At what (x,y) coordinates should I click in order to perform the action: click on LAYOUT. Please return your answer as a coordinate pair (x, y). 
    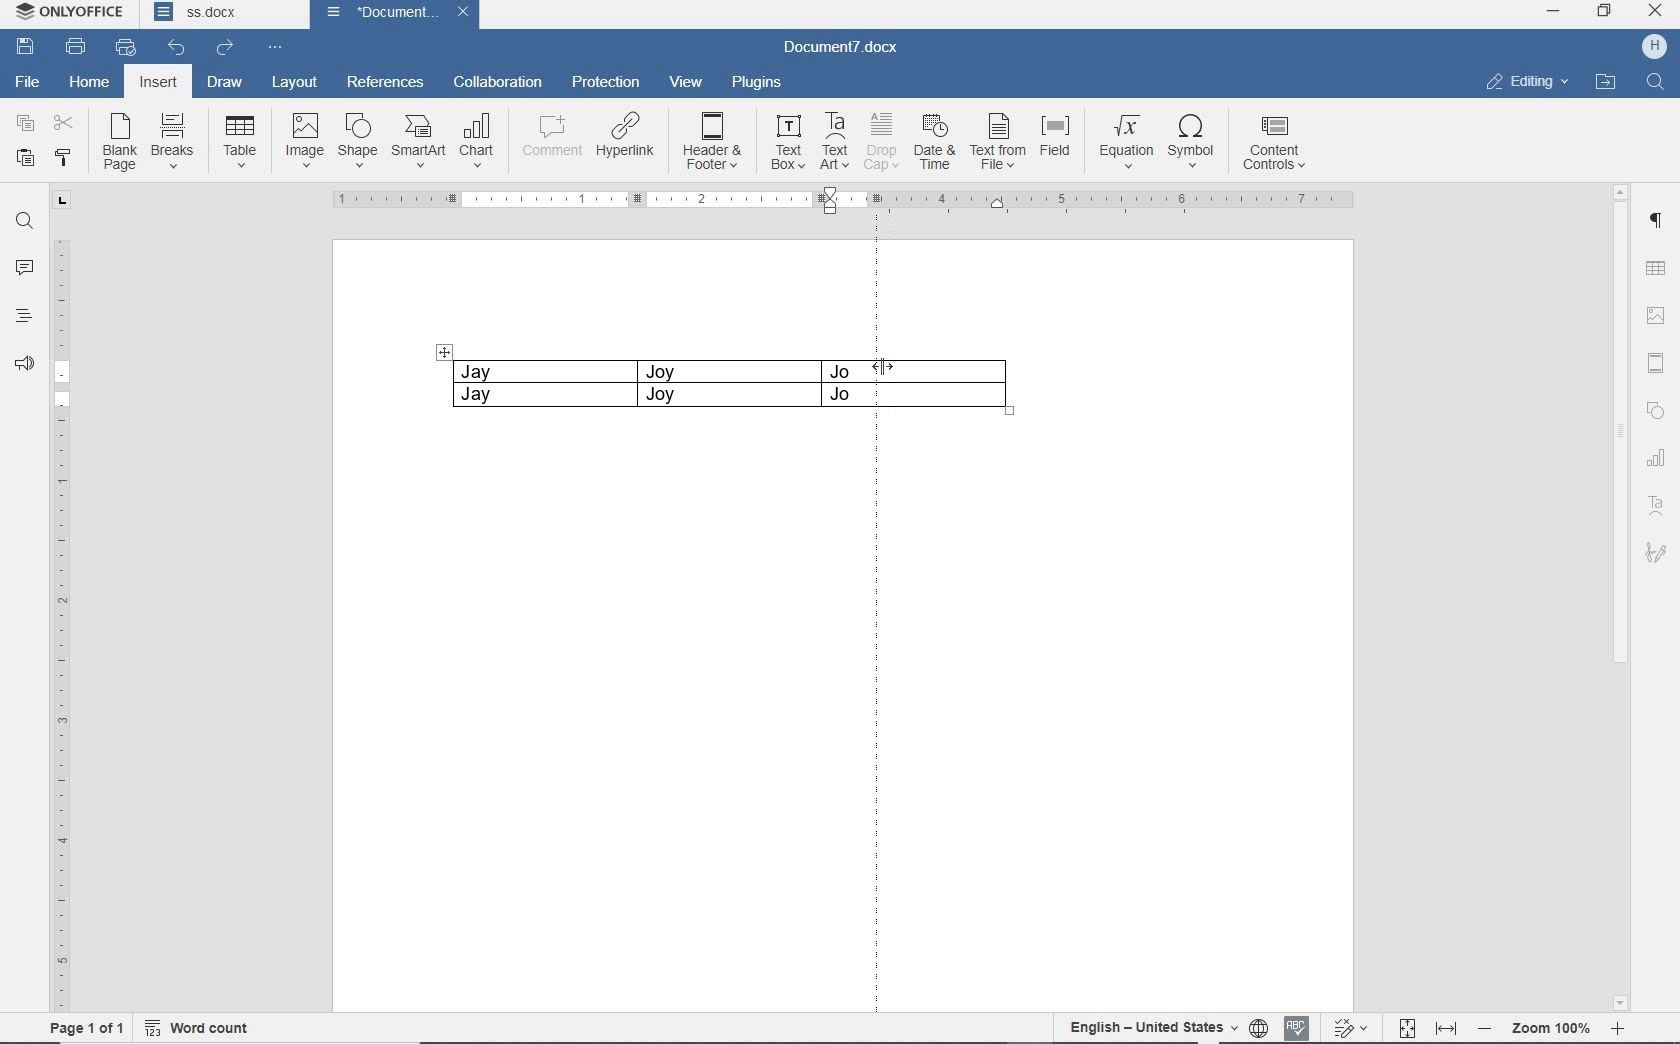
    Looking at the image, I should click on (295, 83).